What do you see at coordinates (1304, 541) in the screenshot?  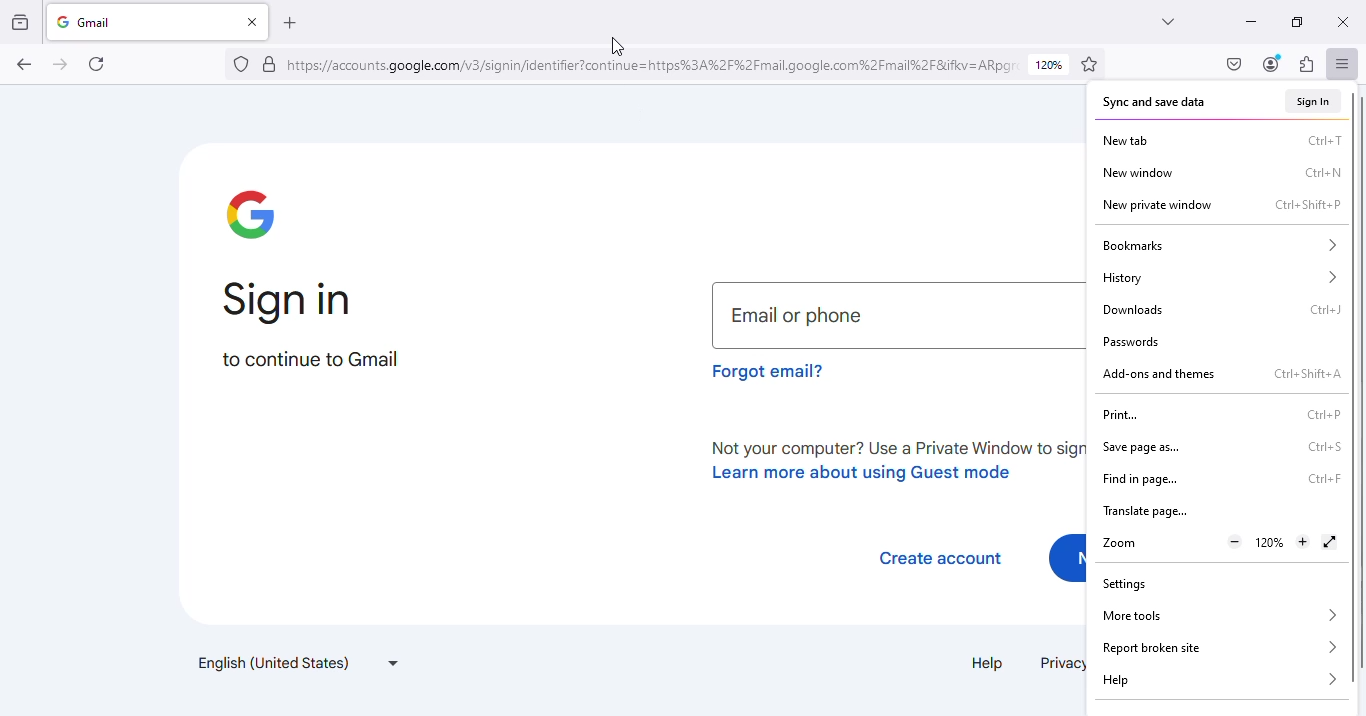 I see `zoom in` at bounding box center [1304, 541].